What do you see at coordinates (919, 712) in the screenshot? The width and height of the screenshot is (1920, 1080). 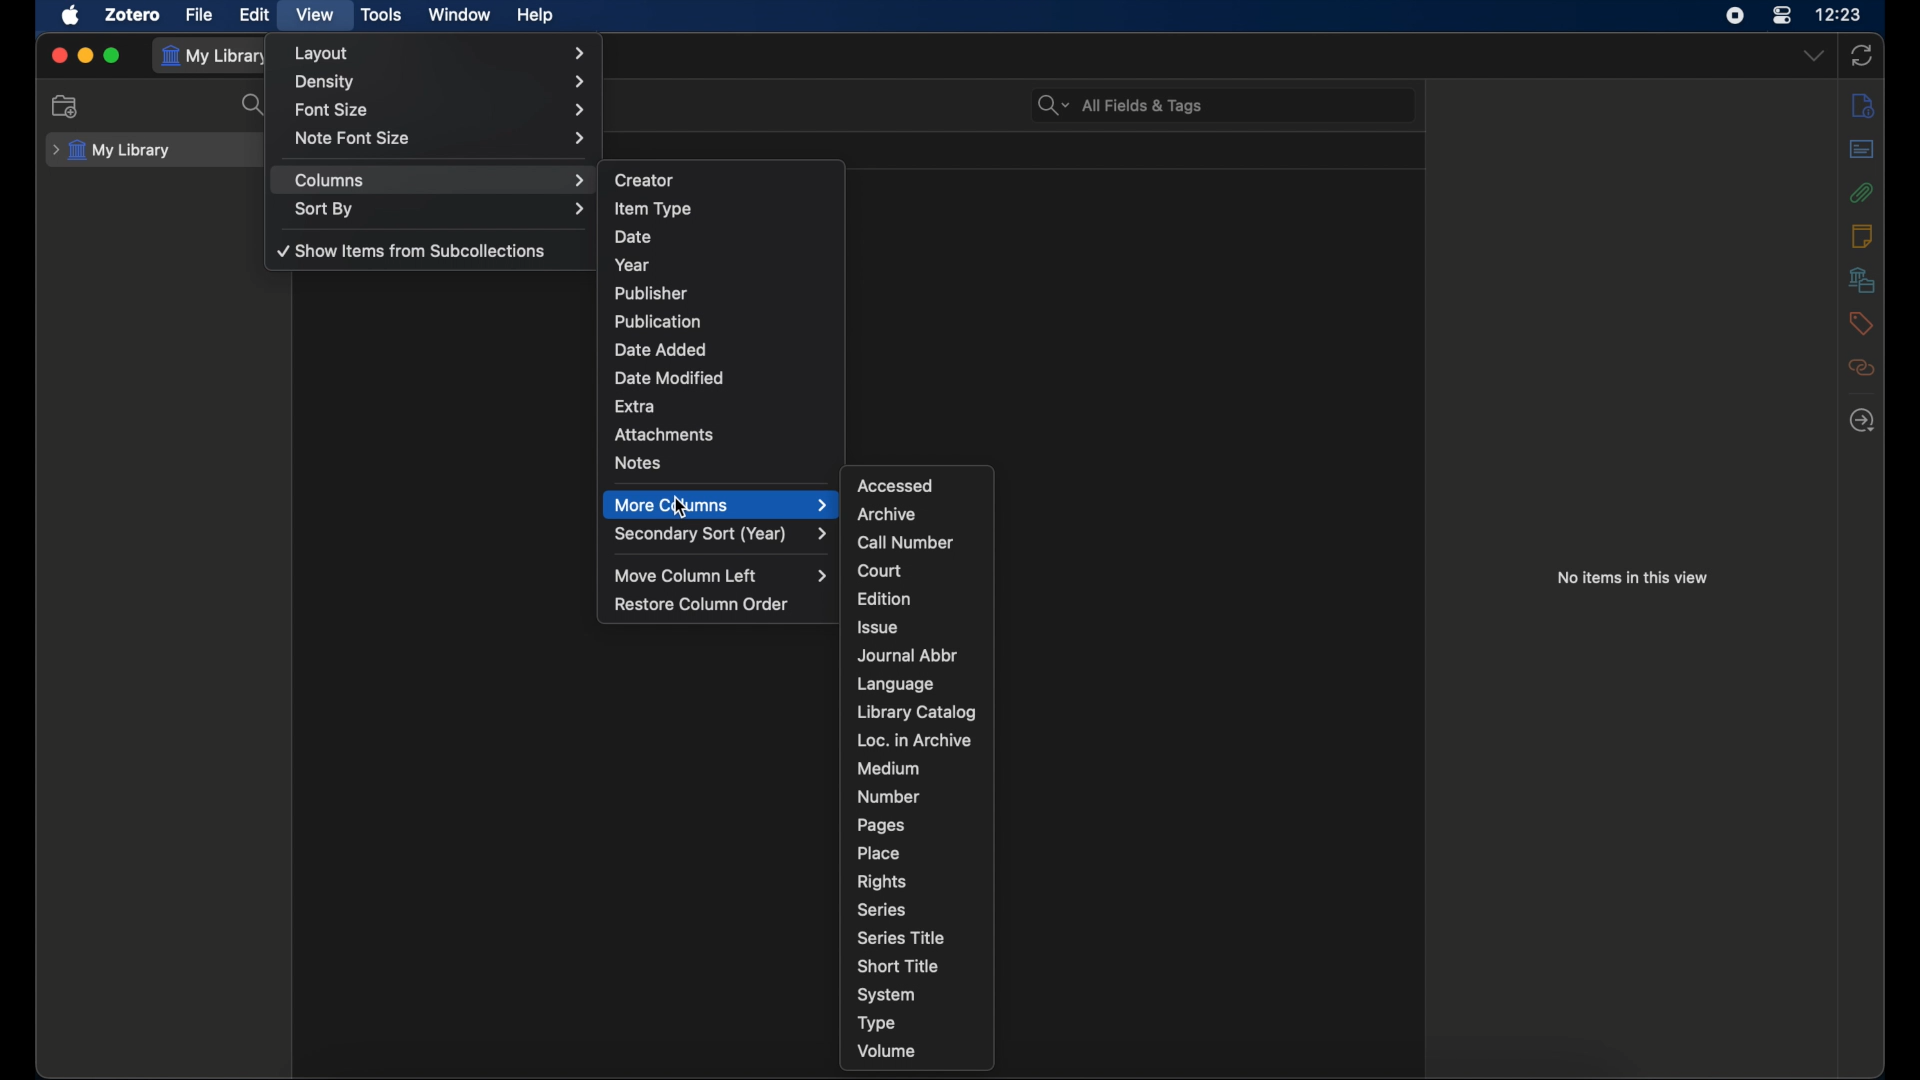 I see `library catalog` at bounding box center [919, 712].